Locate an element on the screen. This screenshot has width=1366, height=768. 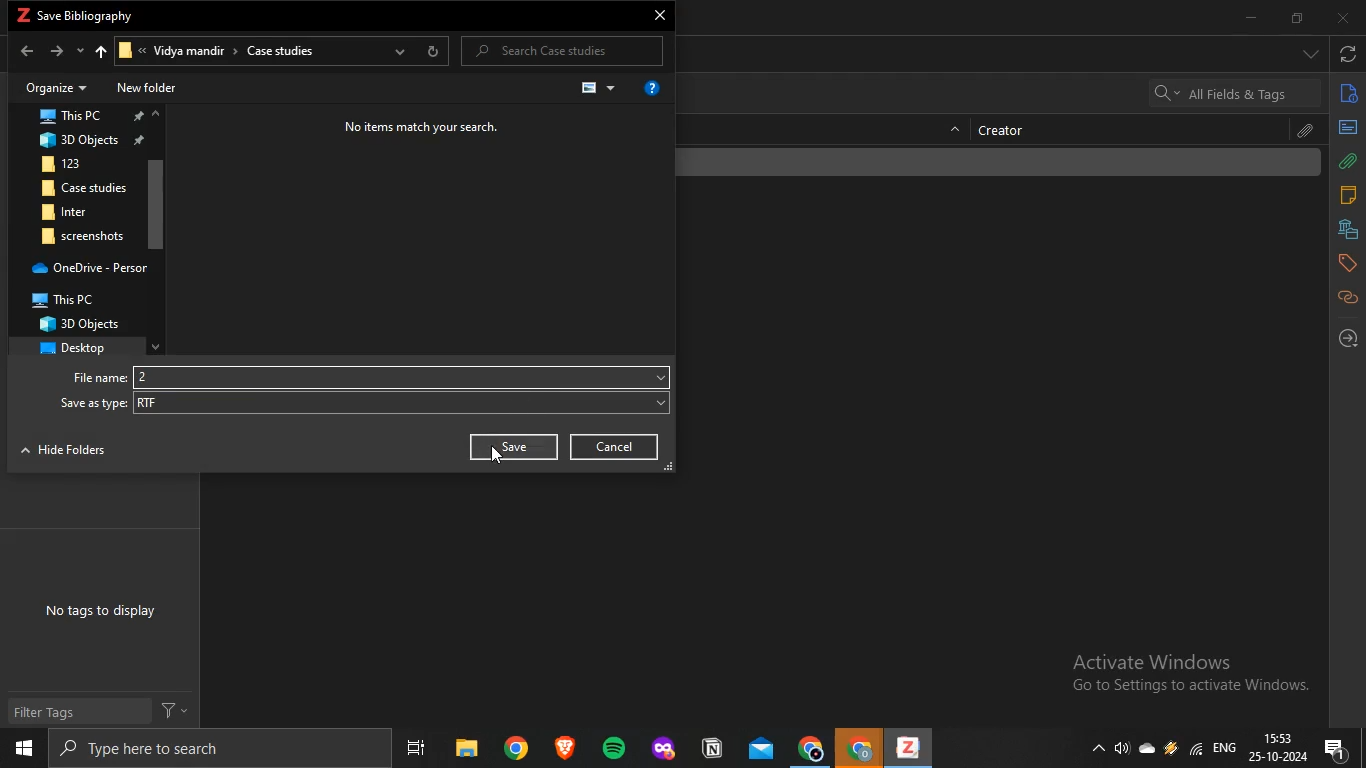
save bibliography is located at coordinates (100, 17).